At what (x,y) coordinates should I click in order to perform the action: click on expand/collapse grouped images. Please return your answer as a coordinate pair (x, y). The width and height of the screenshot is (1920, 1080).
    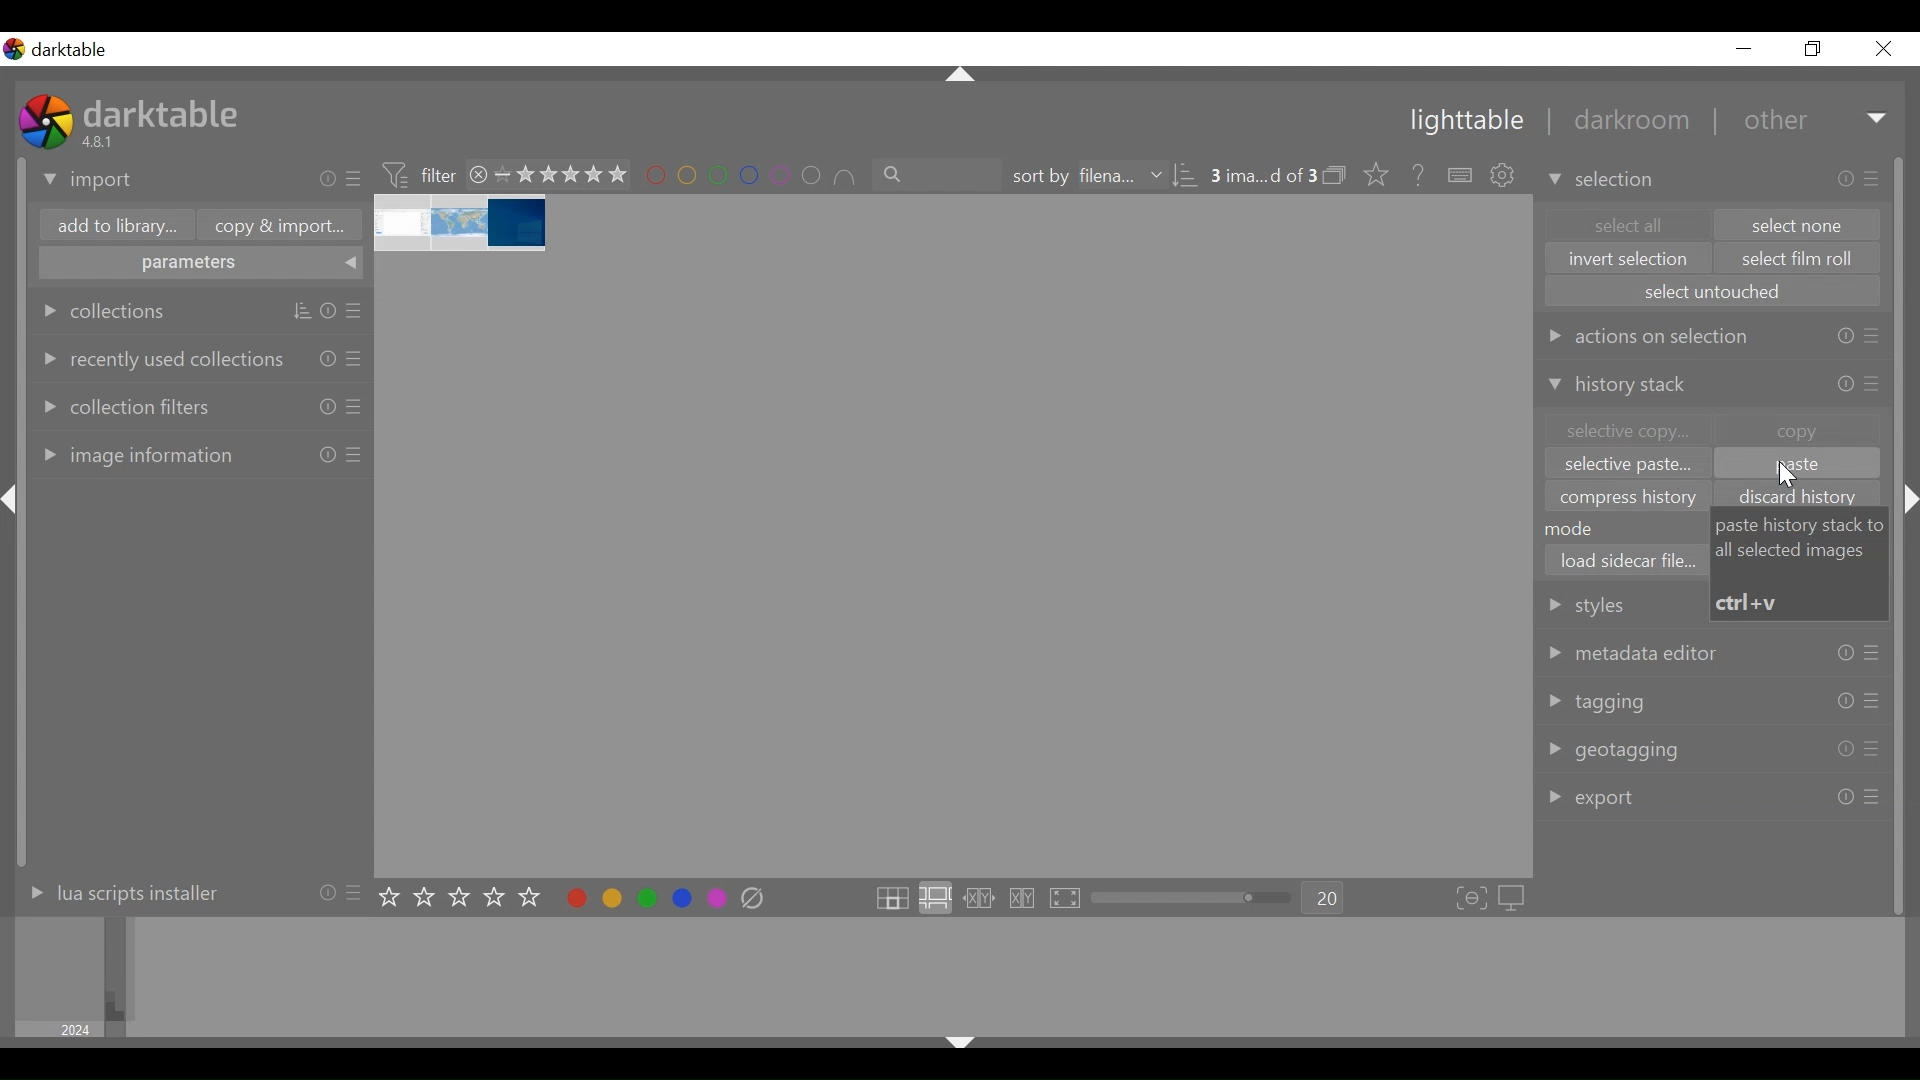
    Looking at the image, I should click on (1334, 175).